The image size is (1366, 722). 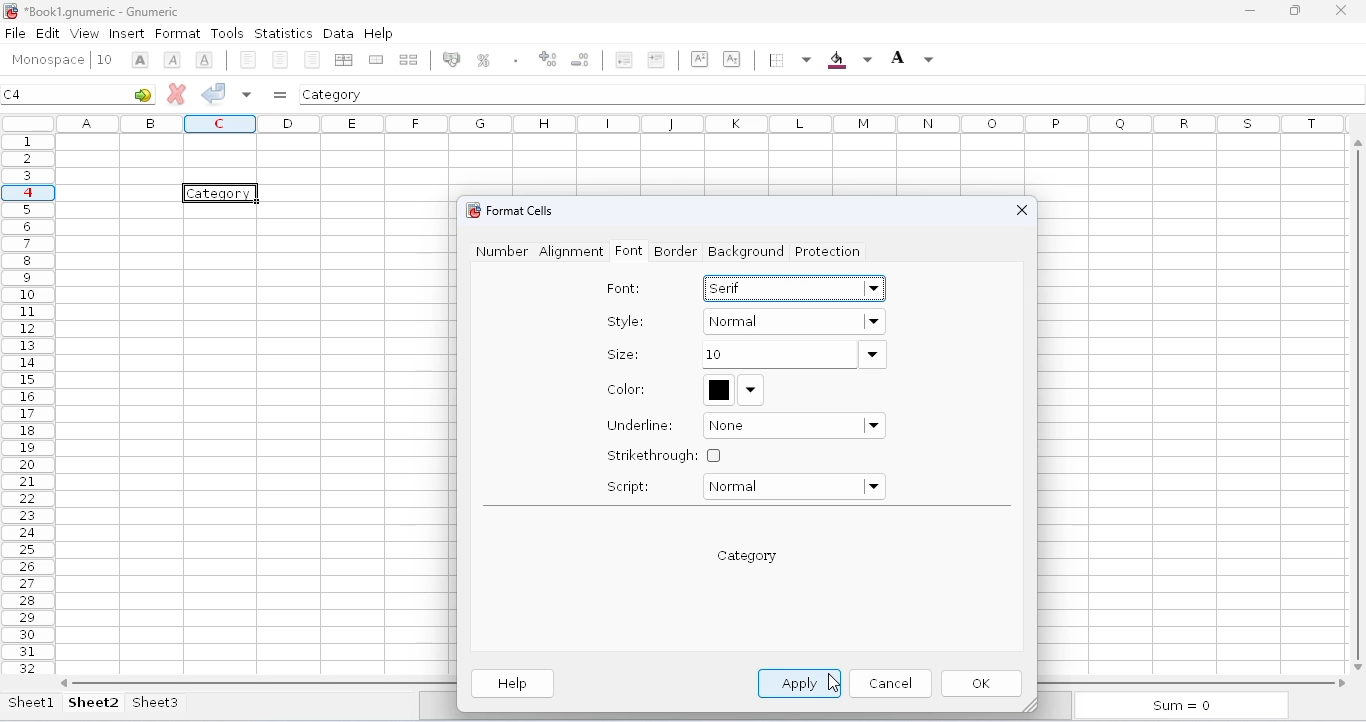 What do you see at coordinates (28, 404) in the screenshot?
I see `rows` at bounding box center [28, 404].